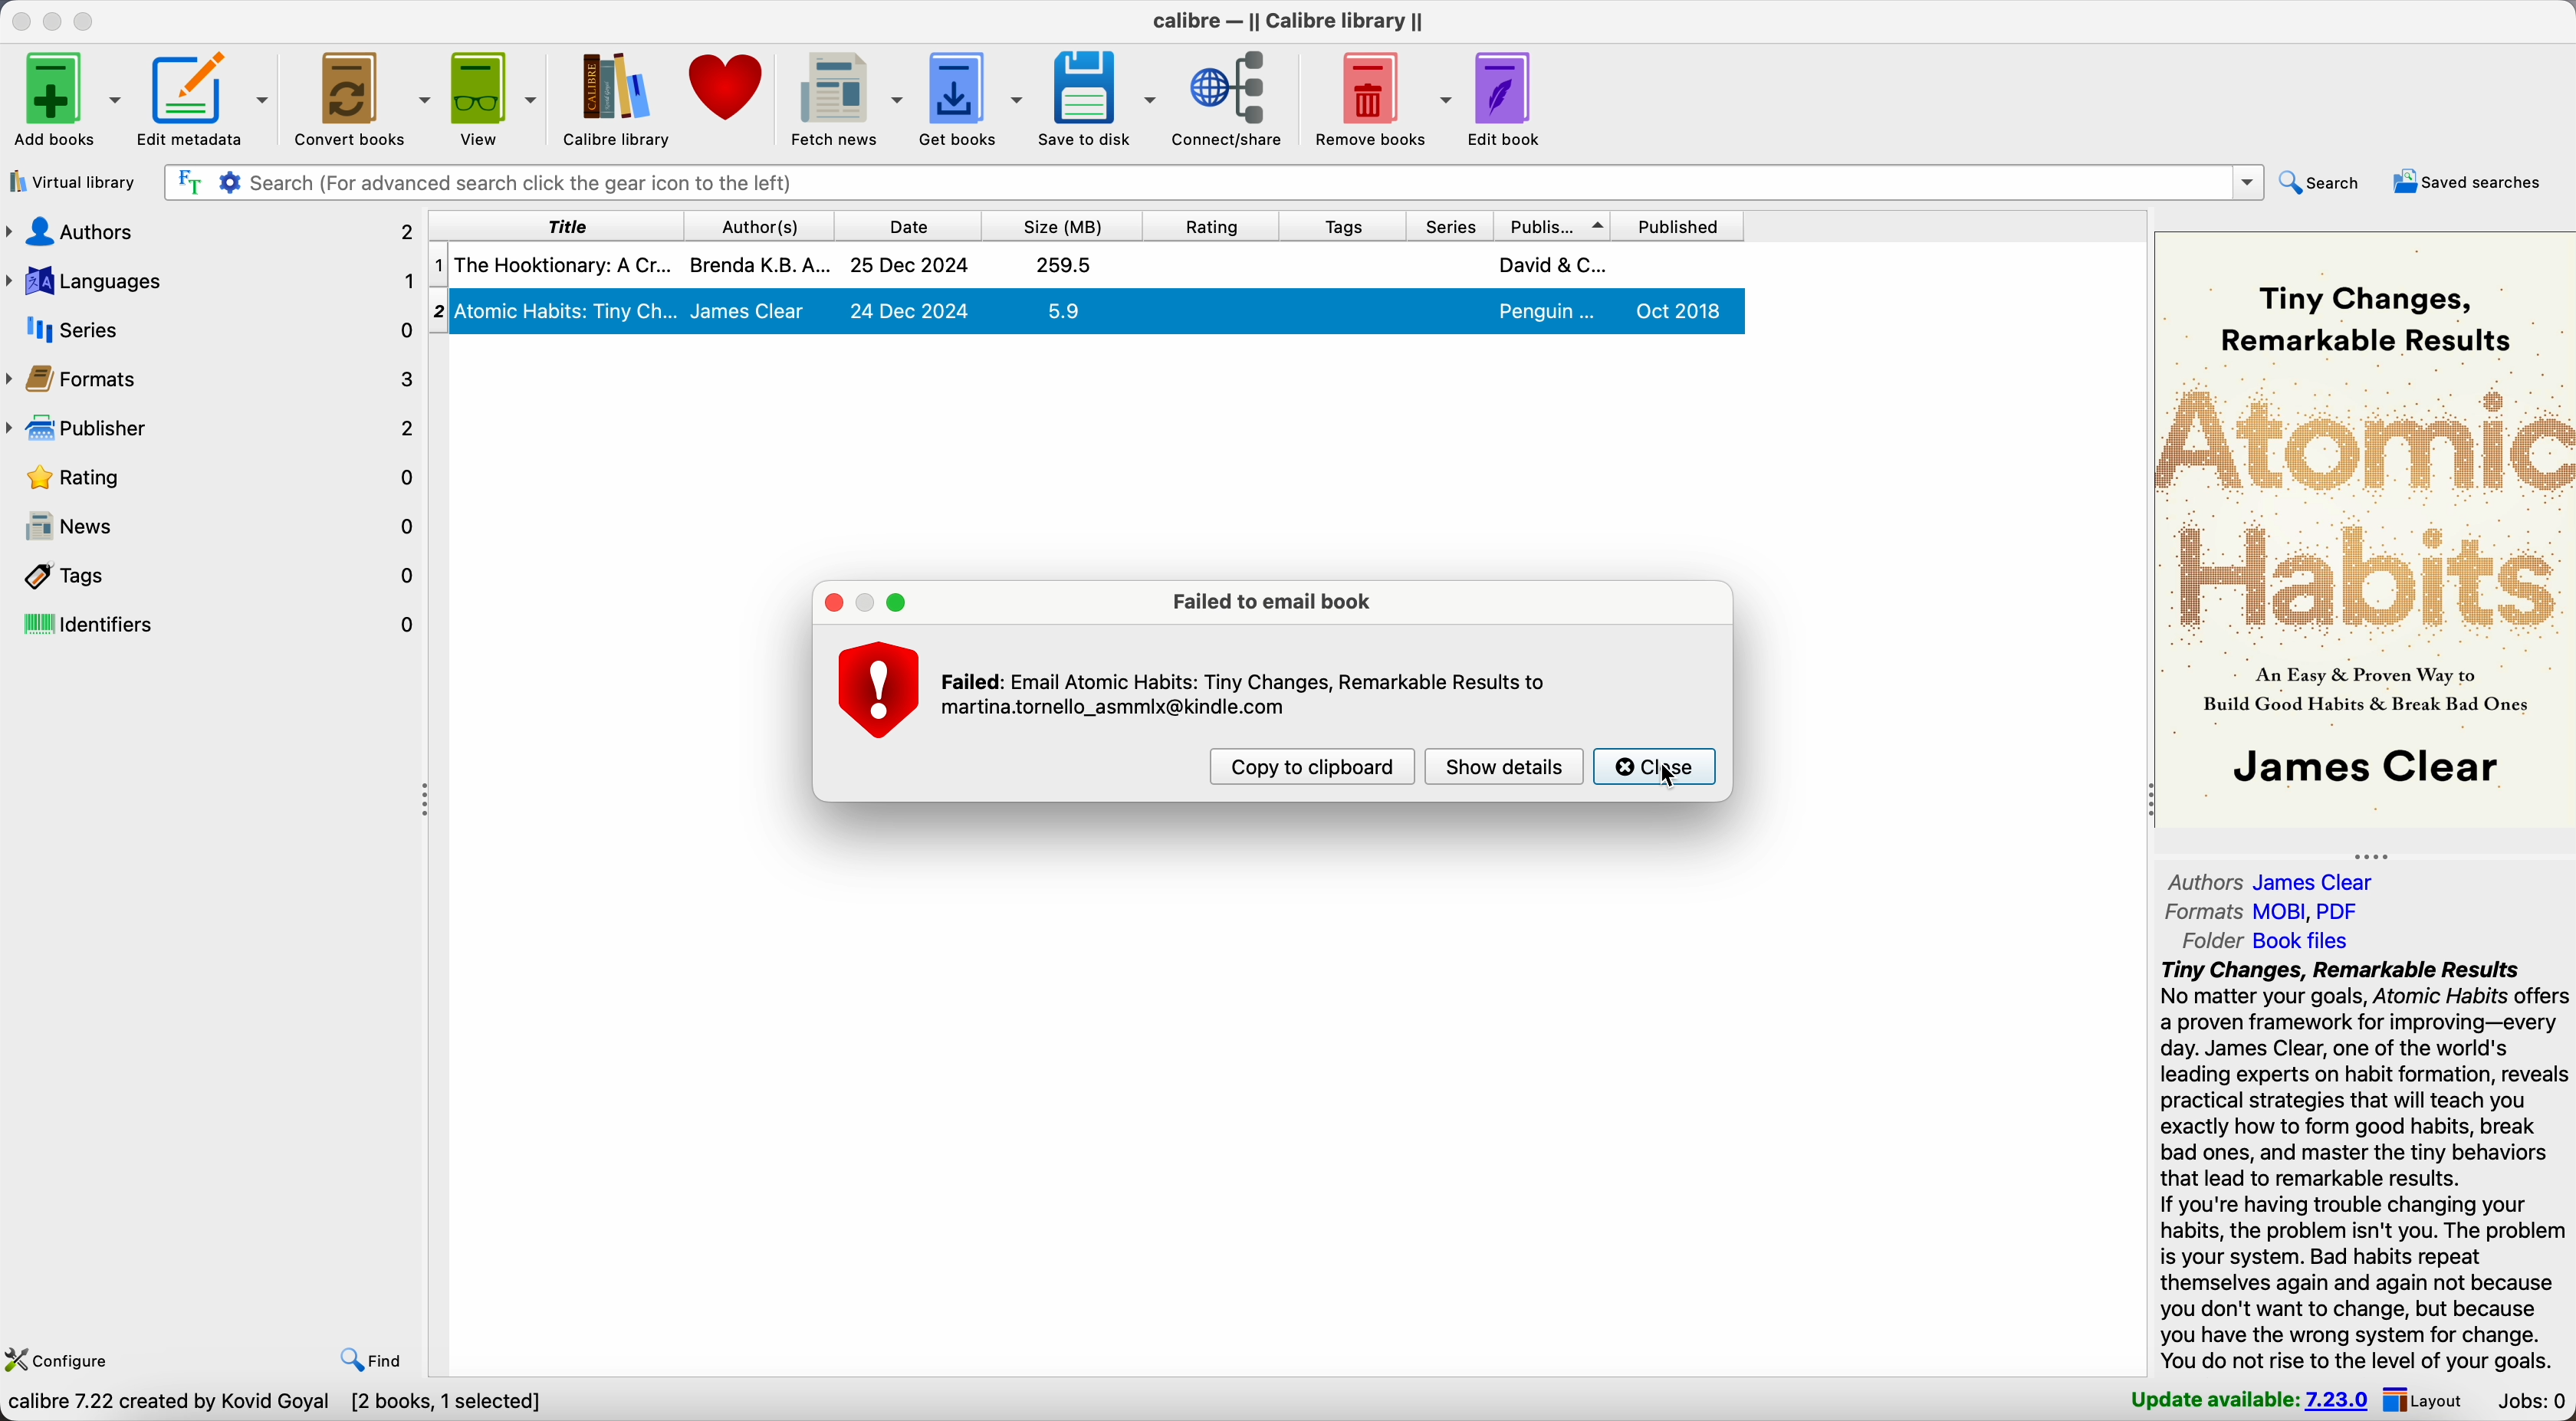 This screenshot has width=2576, height=1421. I want to click on layout, so click(2428, 1401).